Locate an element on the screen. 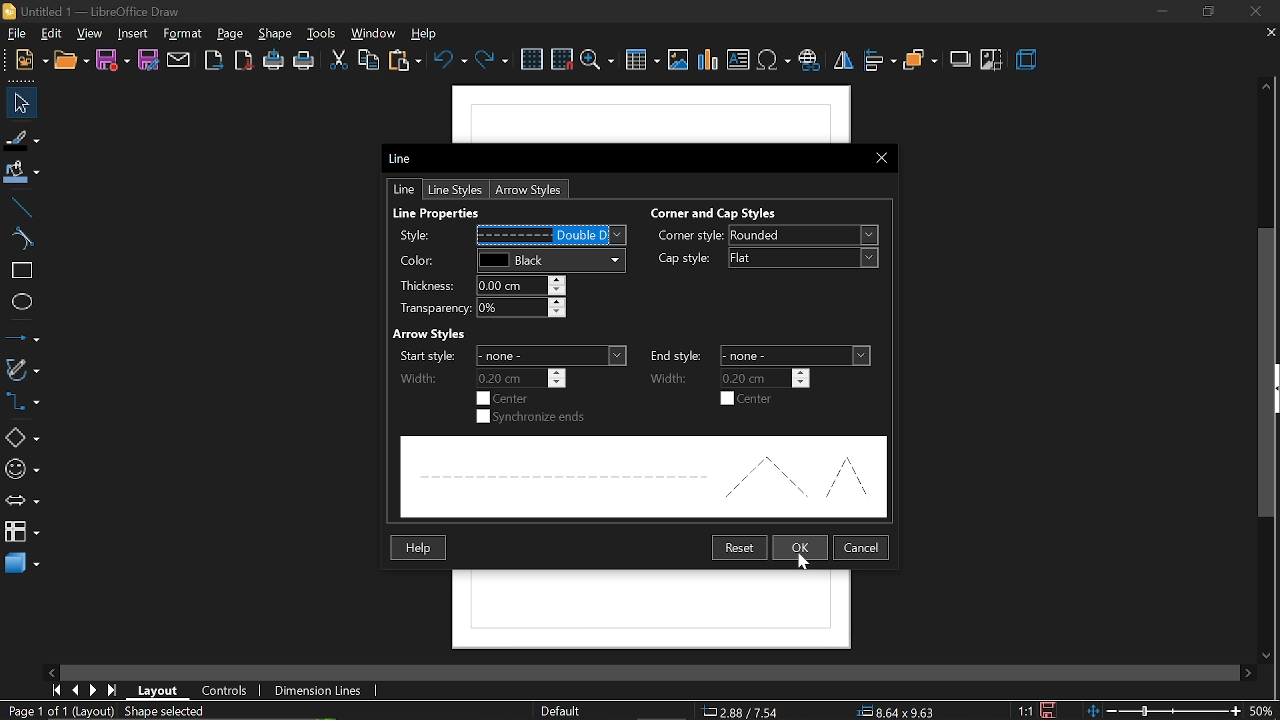 This screenshot has height=720, width=1280. save is located at coordinates (1052, 709).